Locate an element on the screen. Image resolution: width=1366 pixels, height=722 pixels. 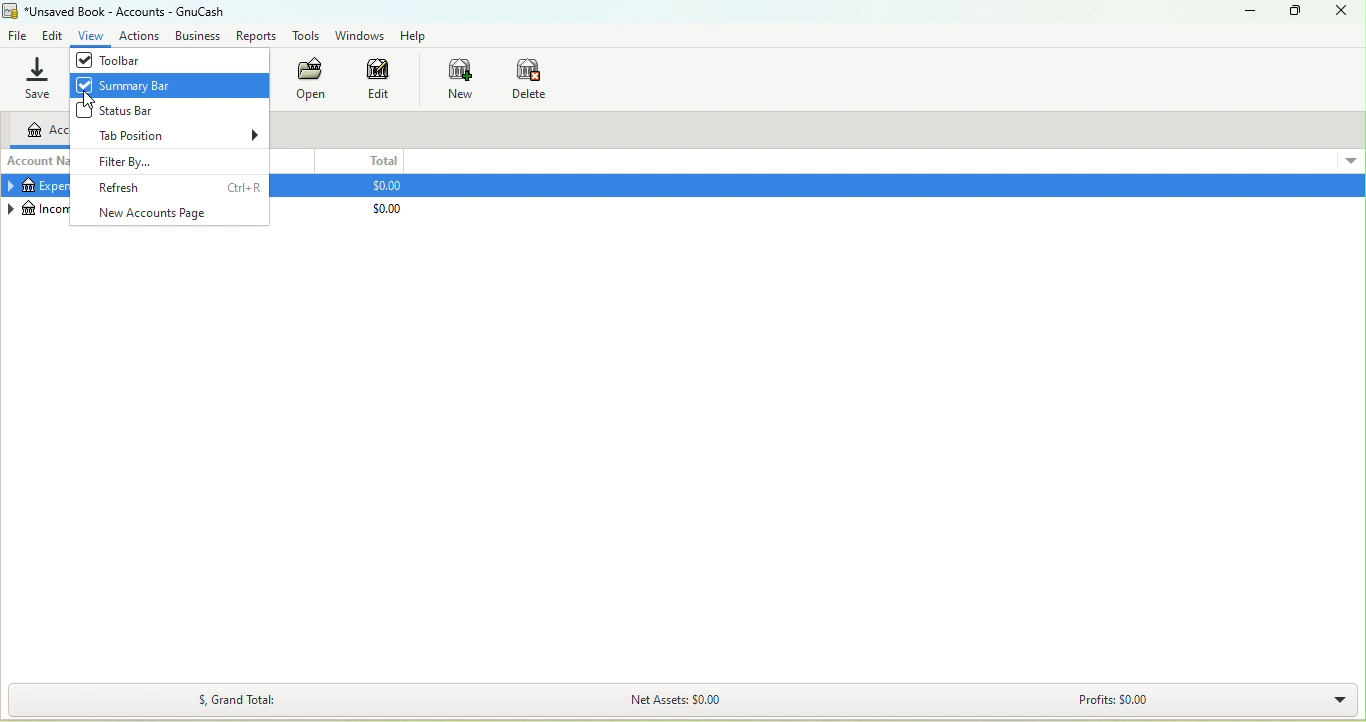
Windows is located at coordinates (360, 34).